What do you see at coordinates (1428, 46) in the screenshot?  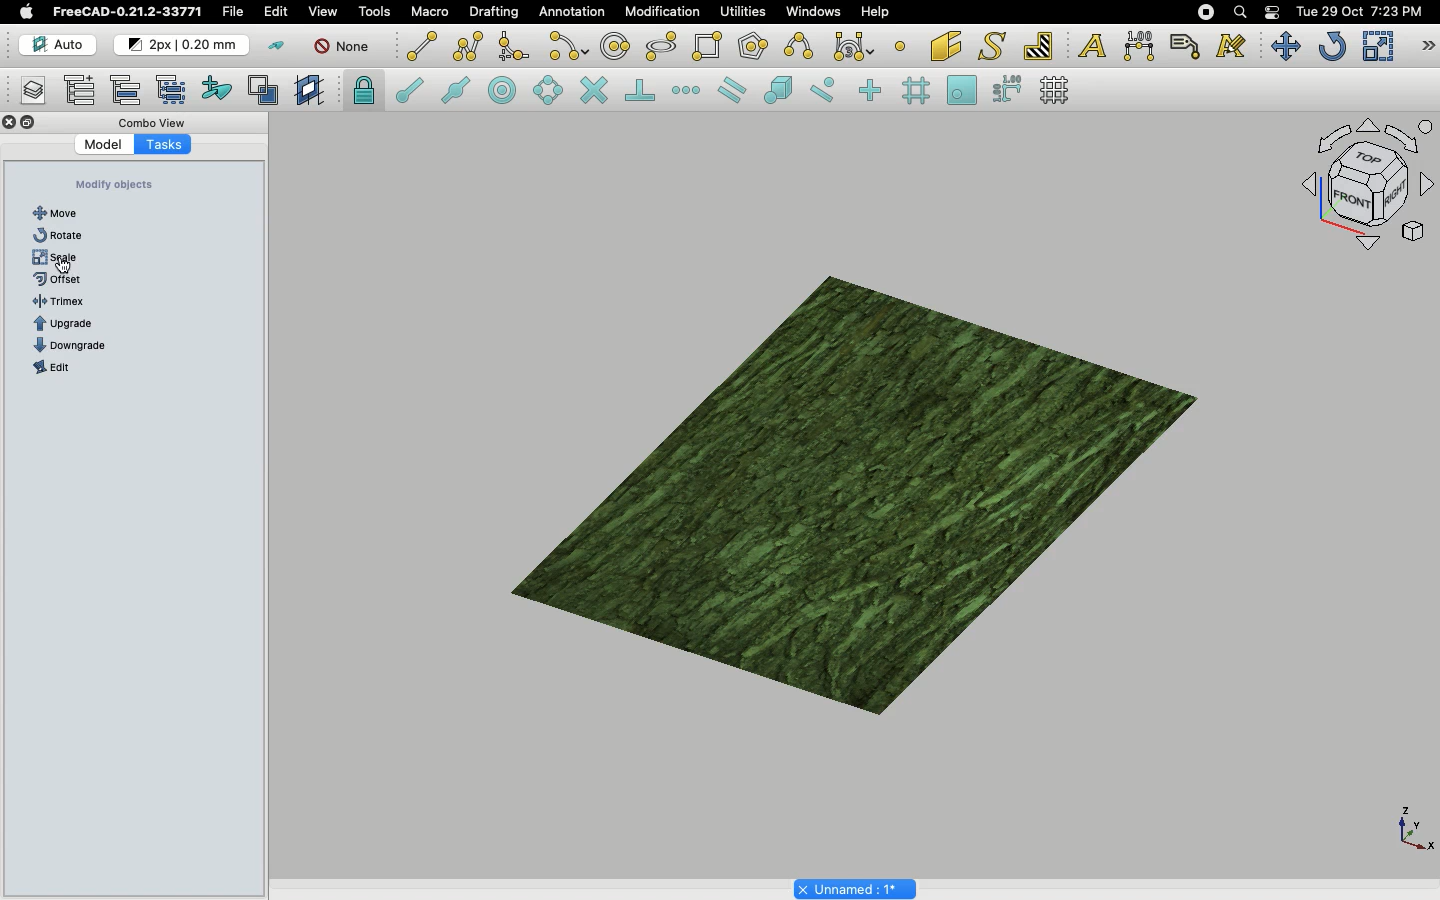 I see `Draft modification tools` at bounding box center [1428, 46].